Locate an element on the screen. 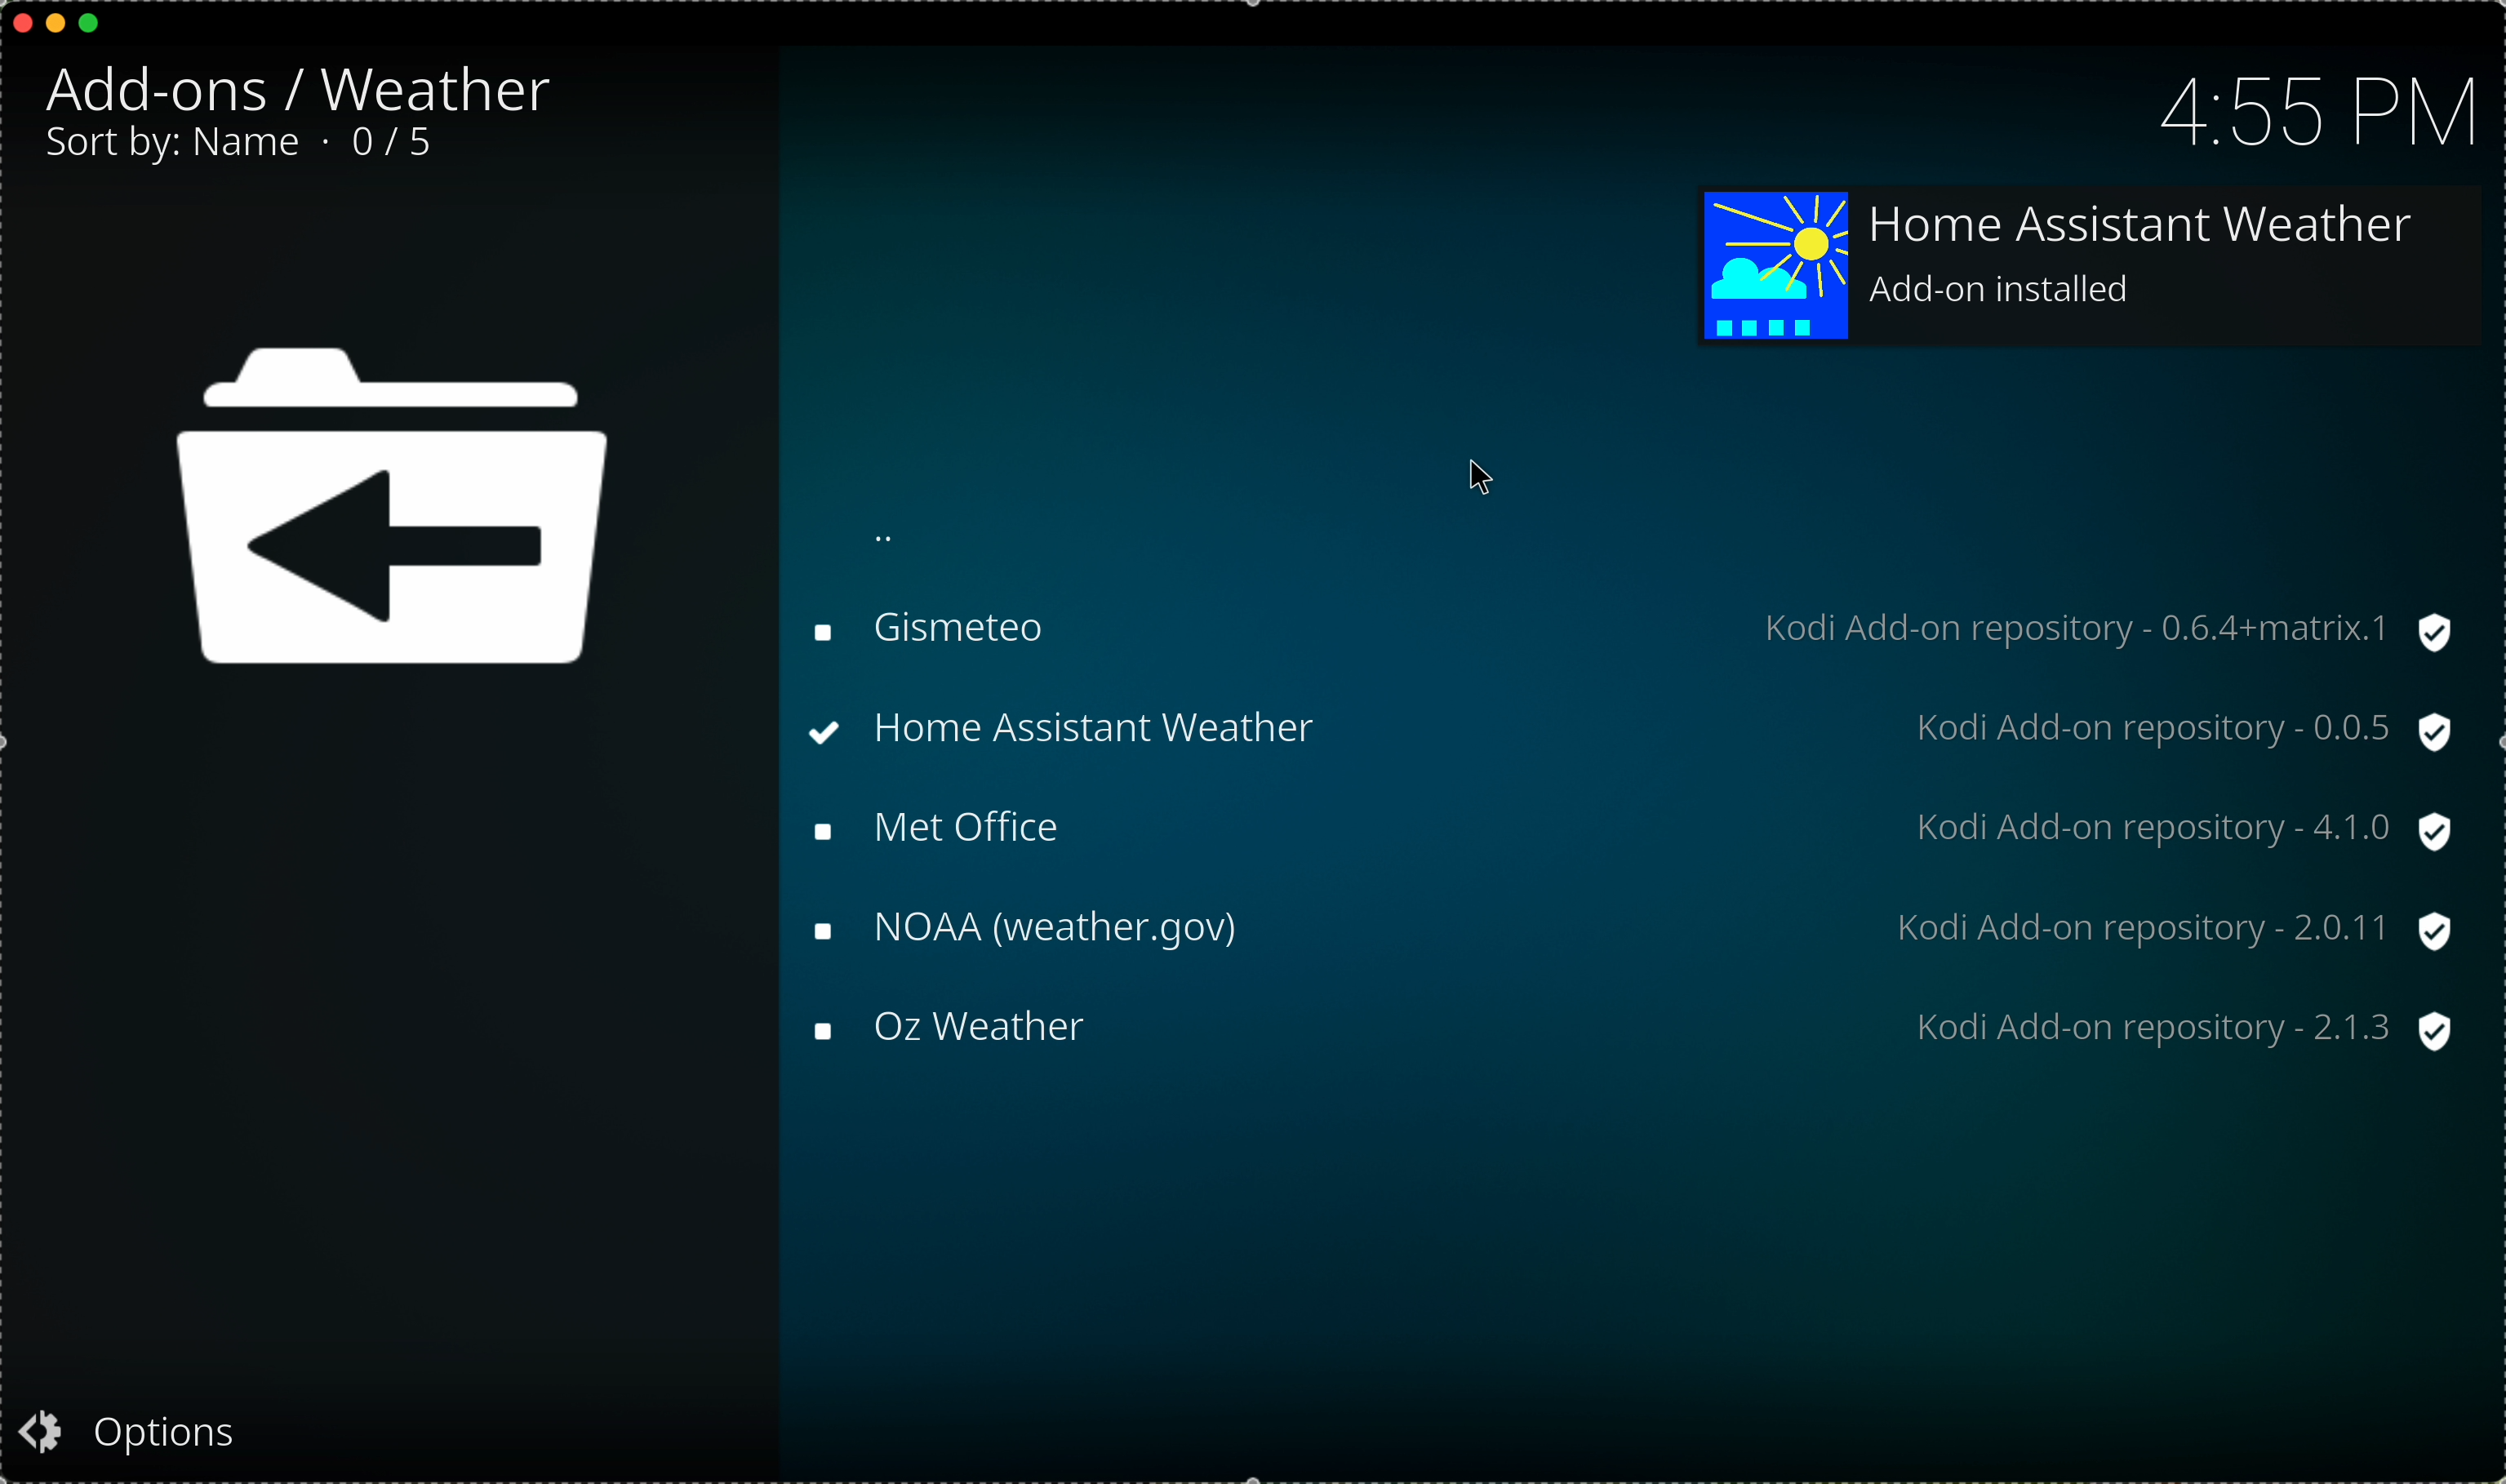 The image size is (2506, 1484). 2/5 is located at coordinates (398, 149).